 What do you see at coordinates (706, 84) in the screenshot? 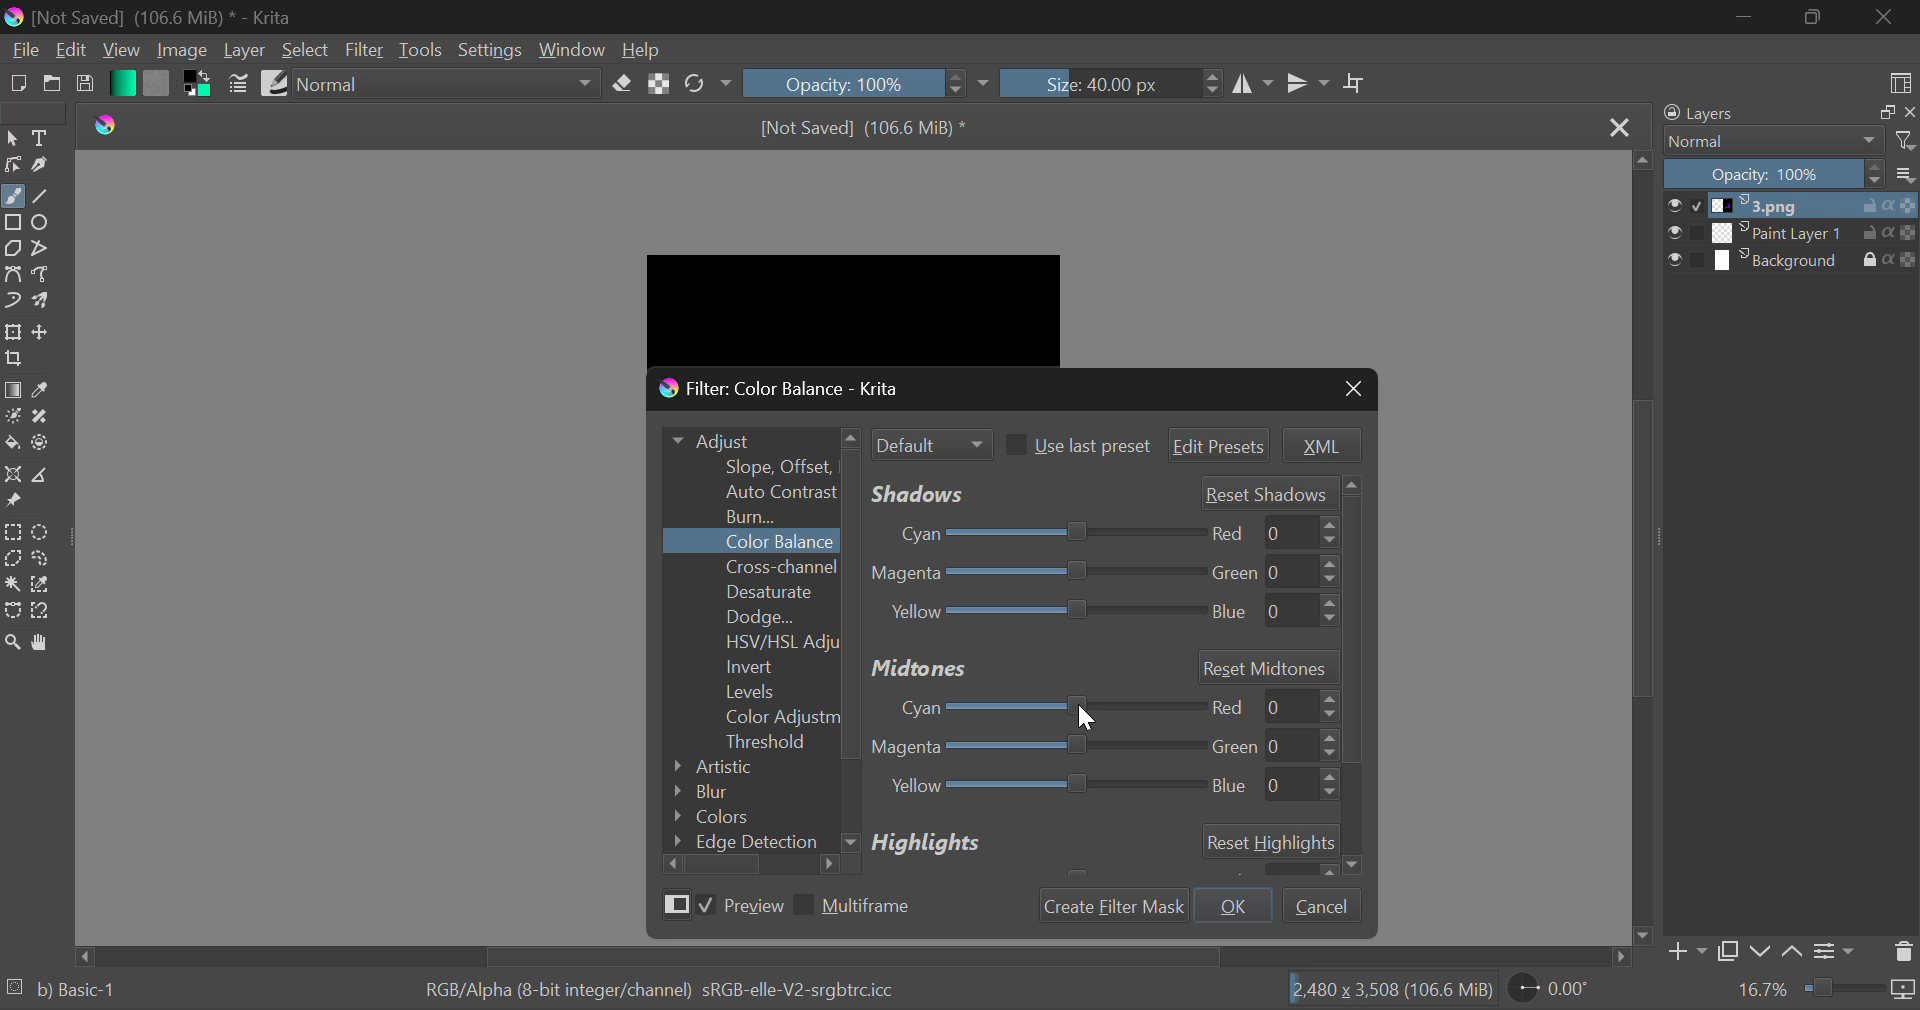
I see `Rotate Image` at bounding box center [706, 84].